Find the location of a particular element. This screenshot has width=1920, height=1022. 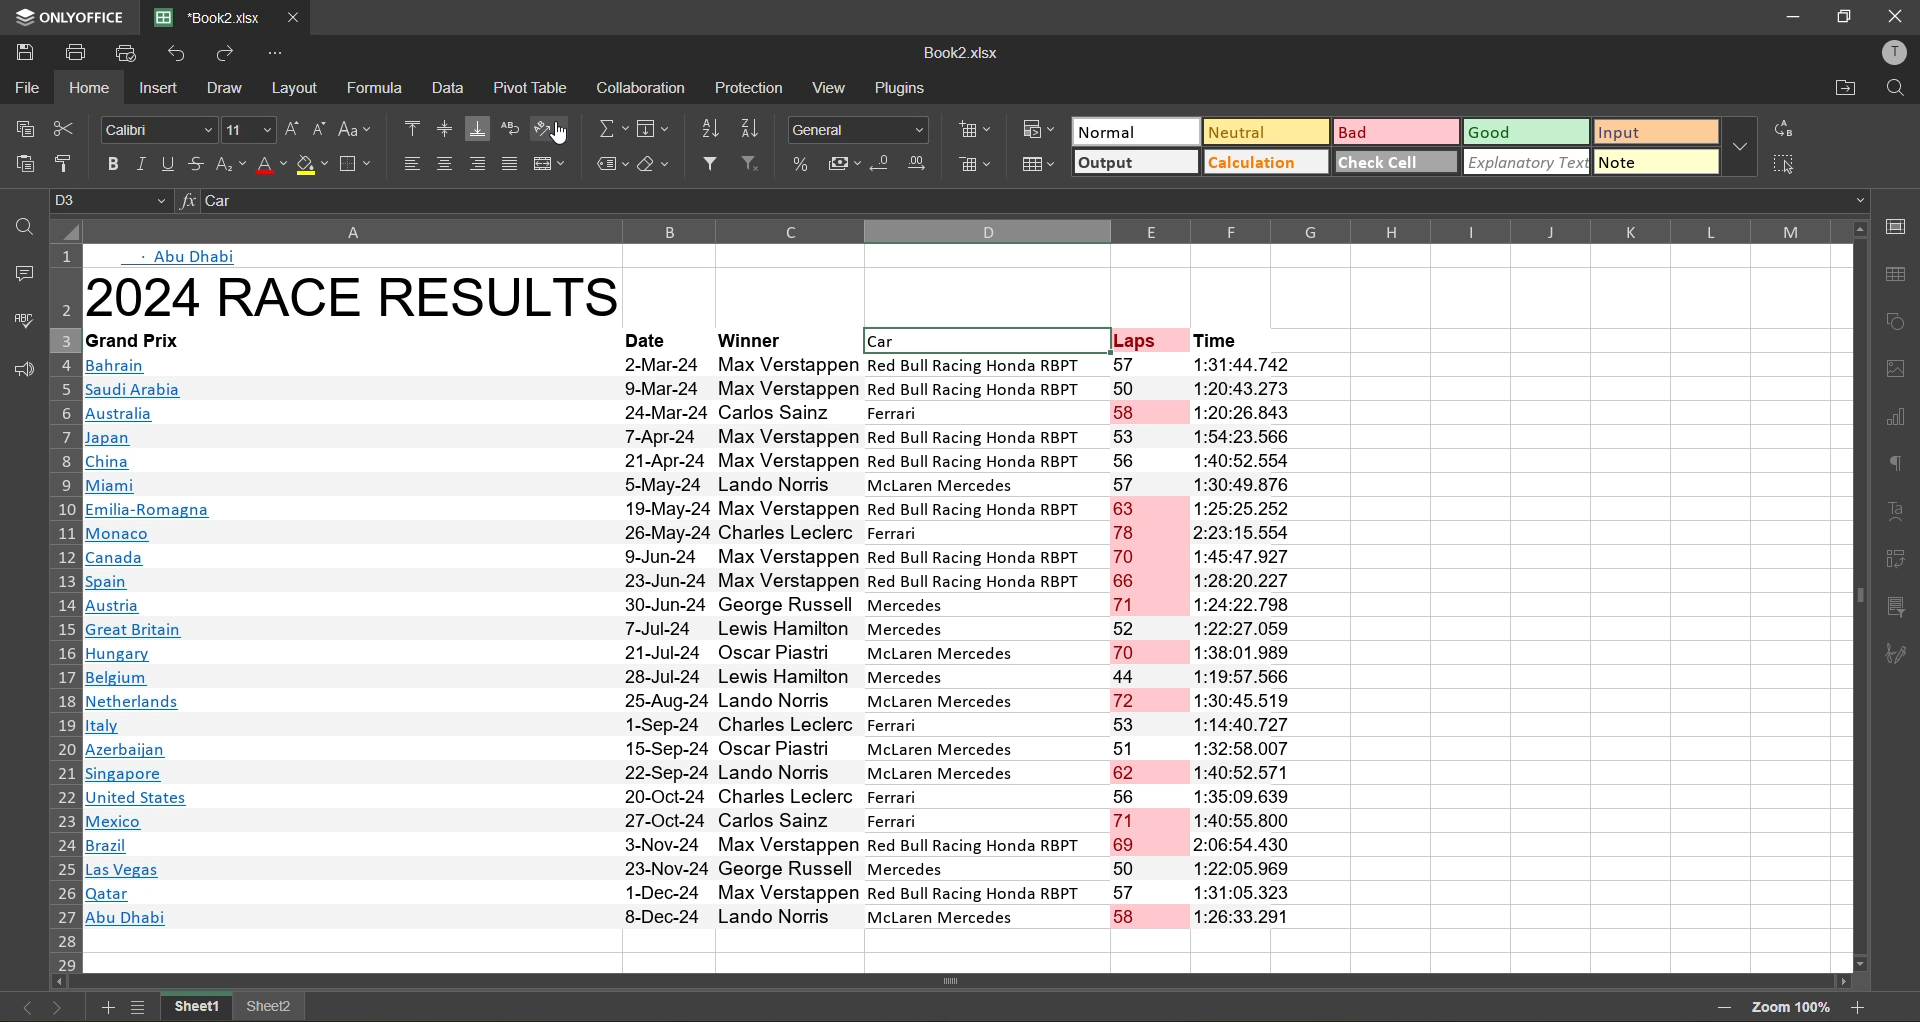

fields is located at coordinates (659, 134).